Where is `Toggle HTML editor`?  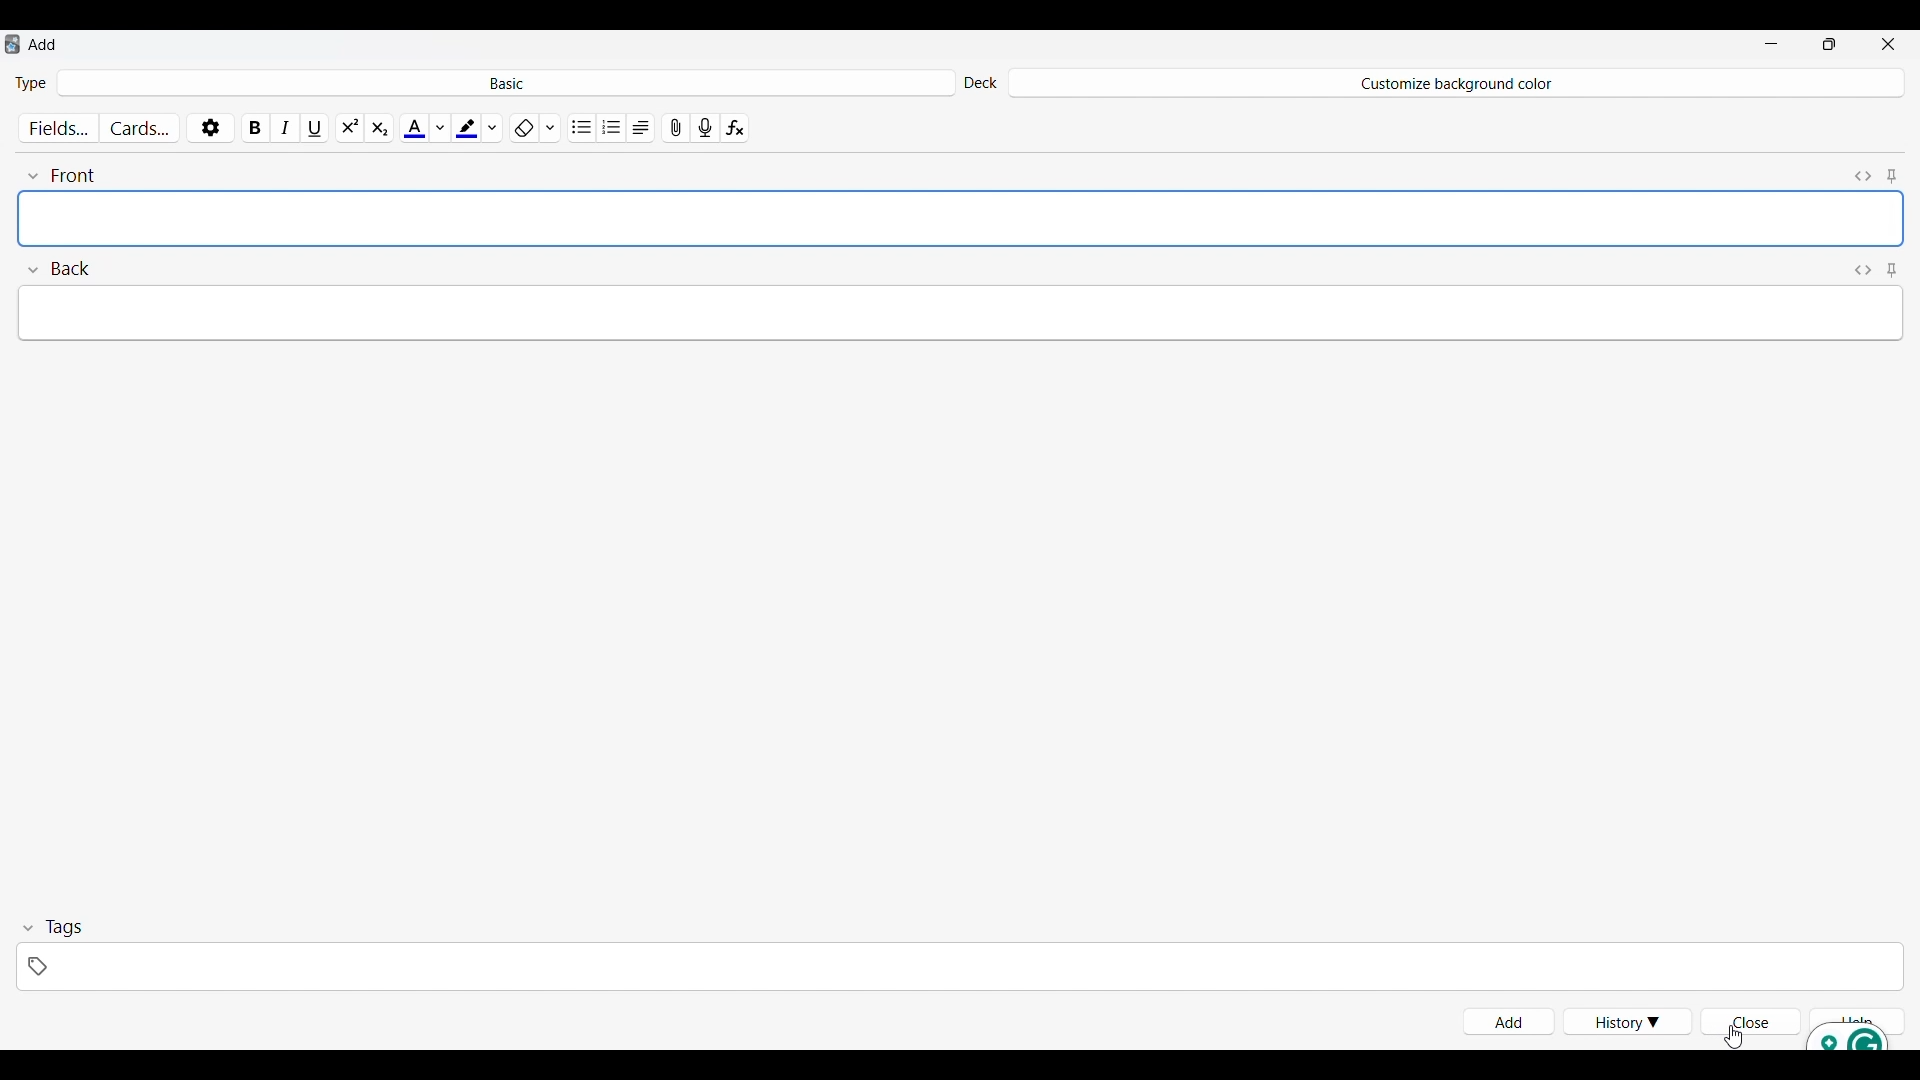
Toggle HTML editor is located at coordinates (1864, 268).